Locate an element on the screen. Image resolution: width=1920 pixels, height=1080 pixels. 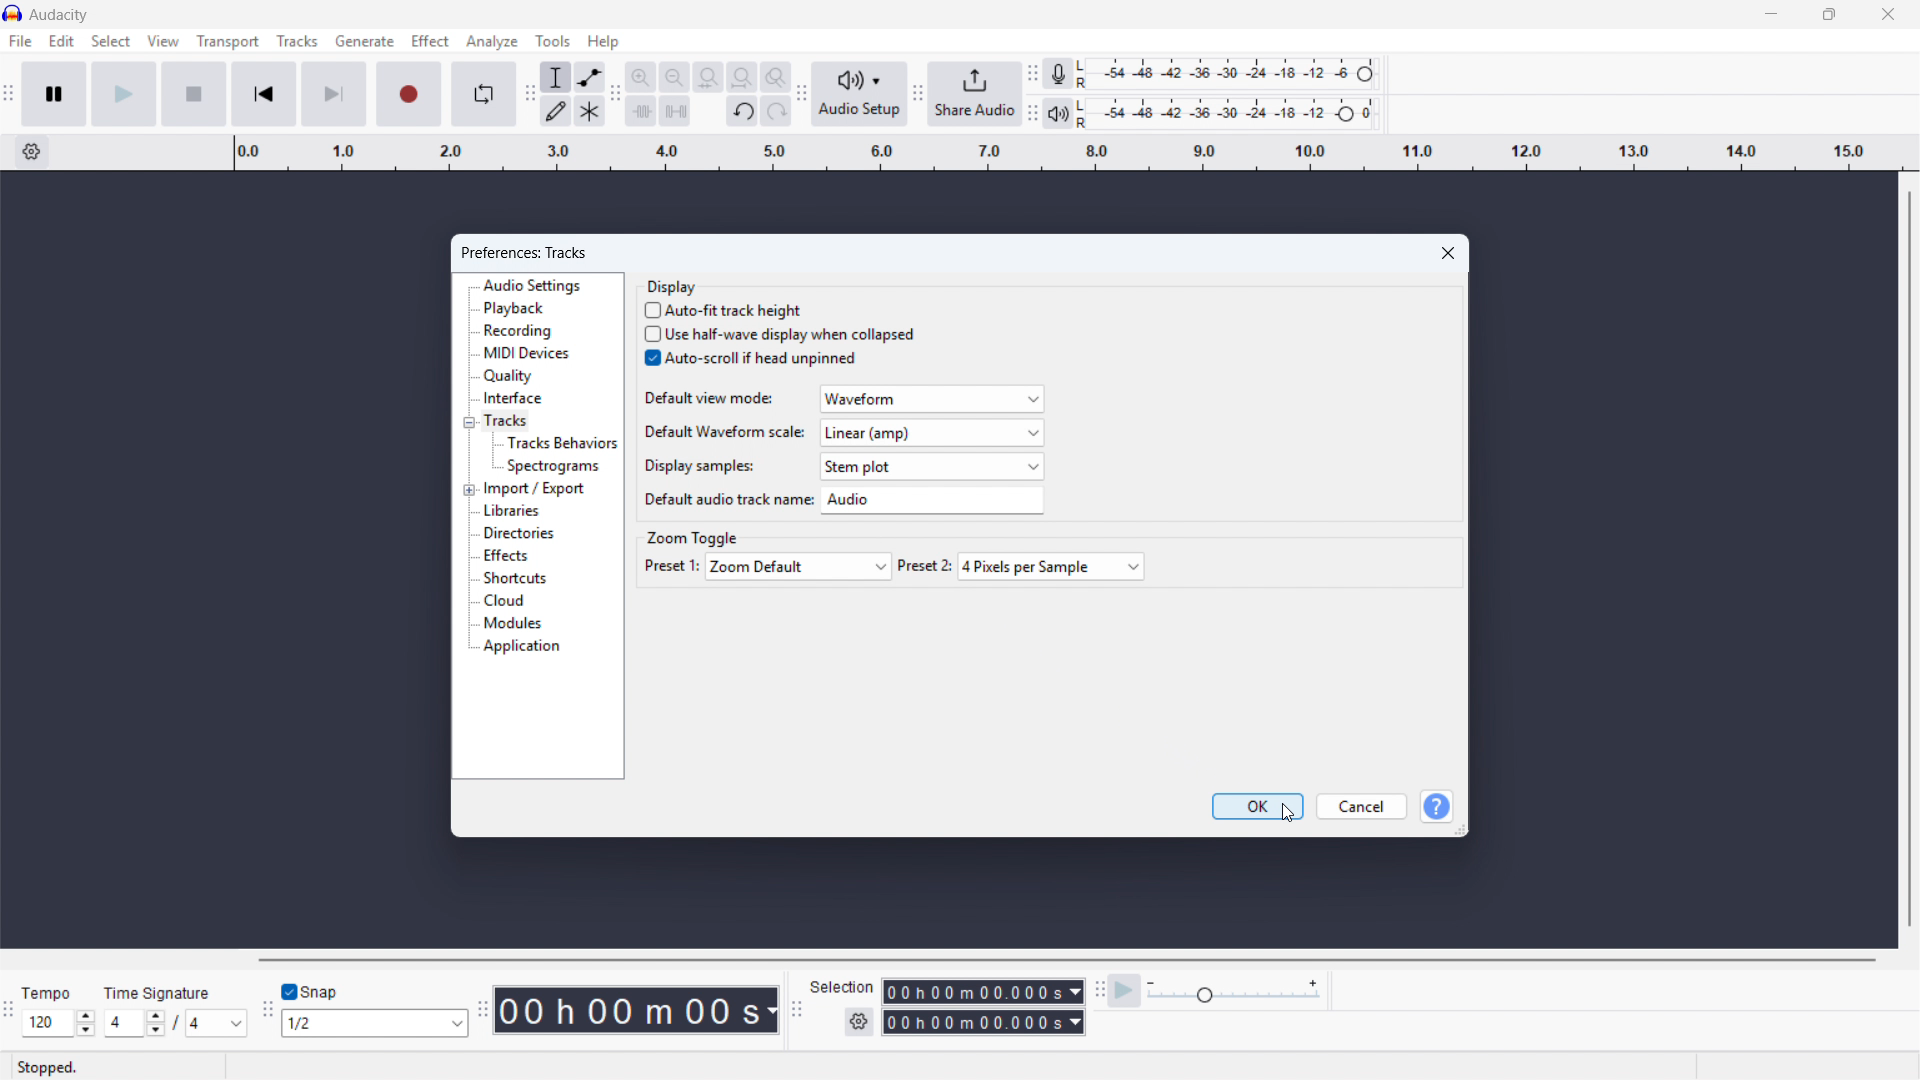
close is located at coordinates (1448, 252).